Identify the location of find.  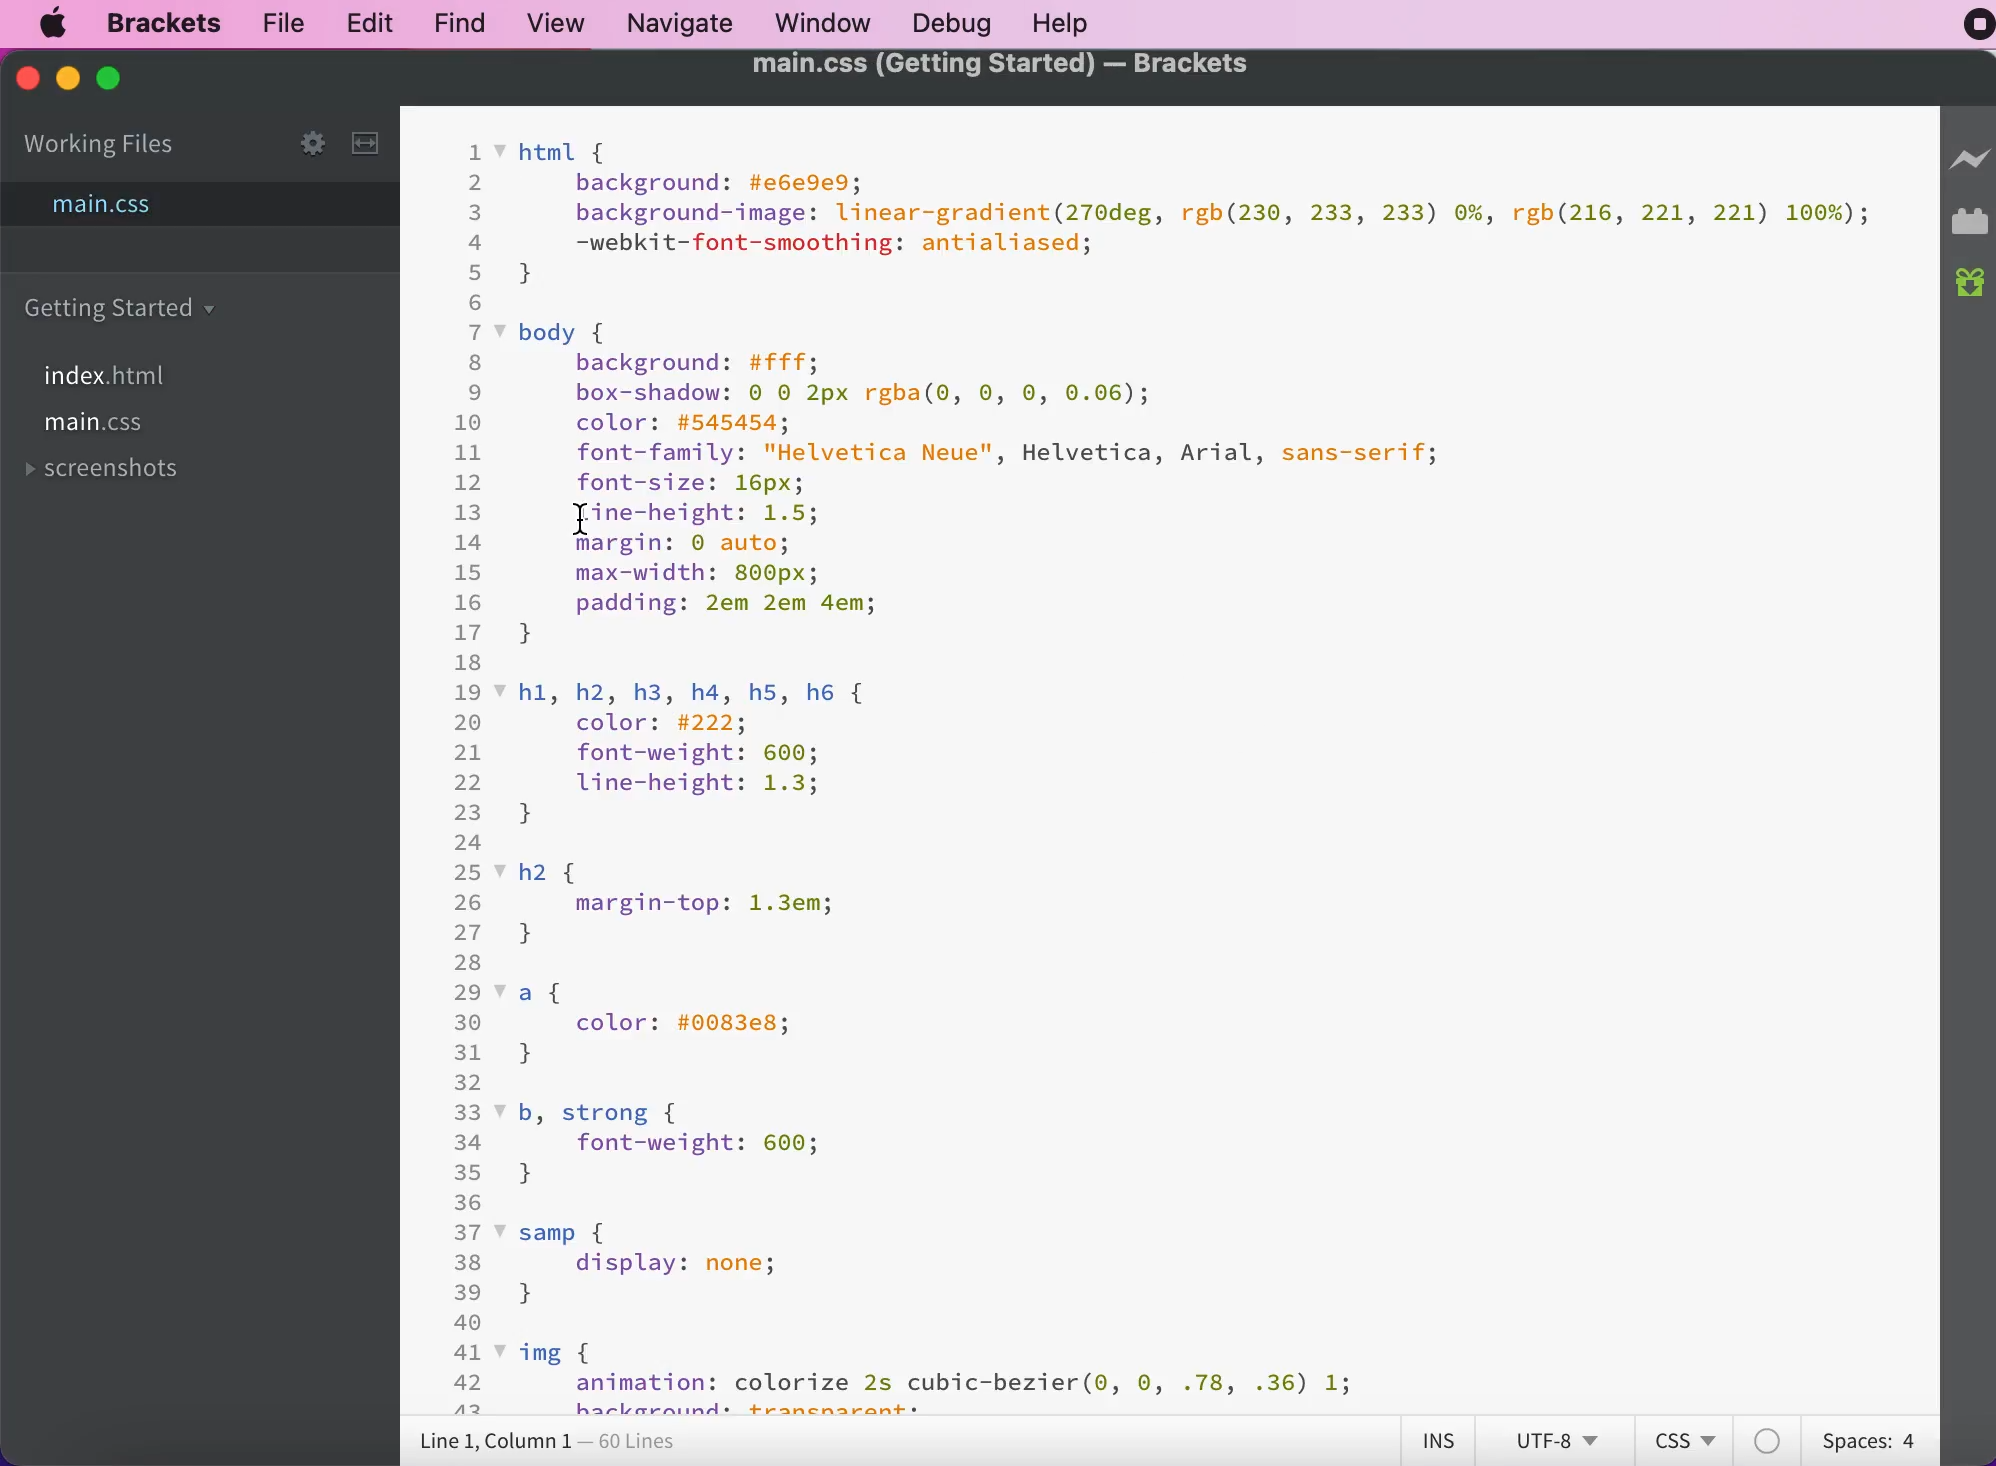
(465, 23).